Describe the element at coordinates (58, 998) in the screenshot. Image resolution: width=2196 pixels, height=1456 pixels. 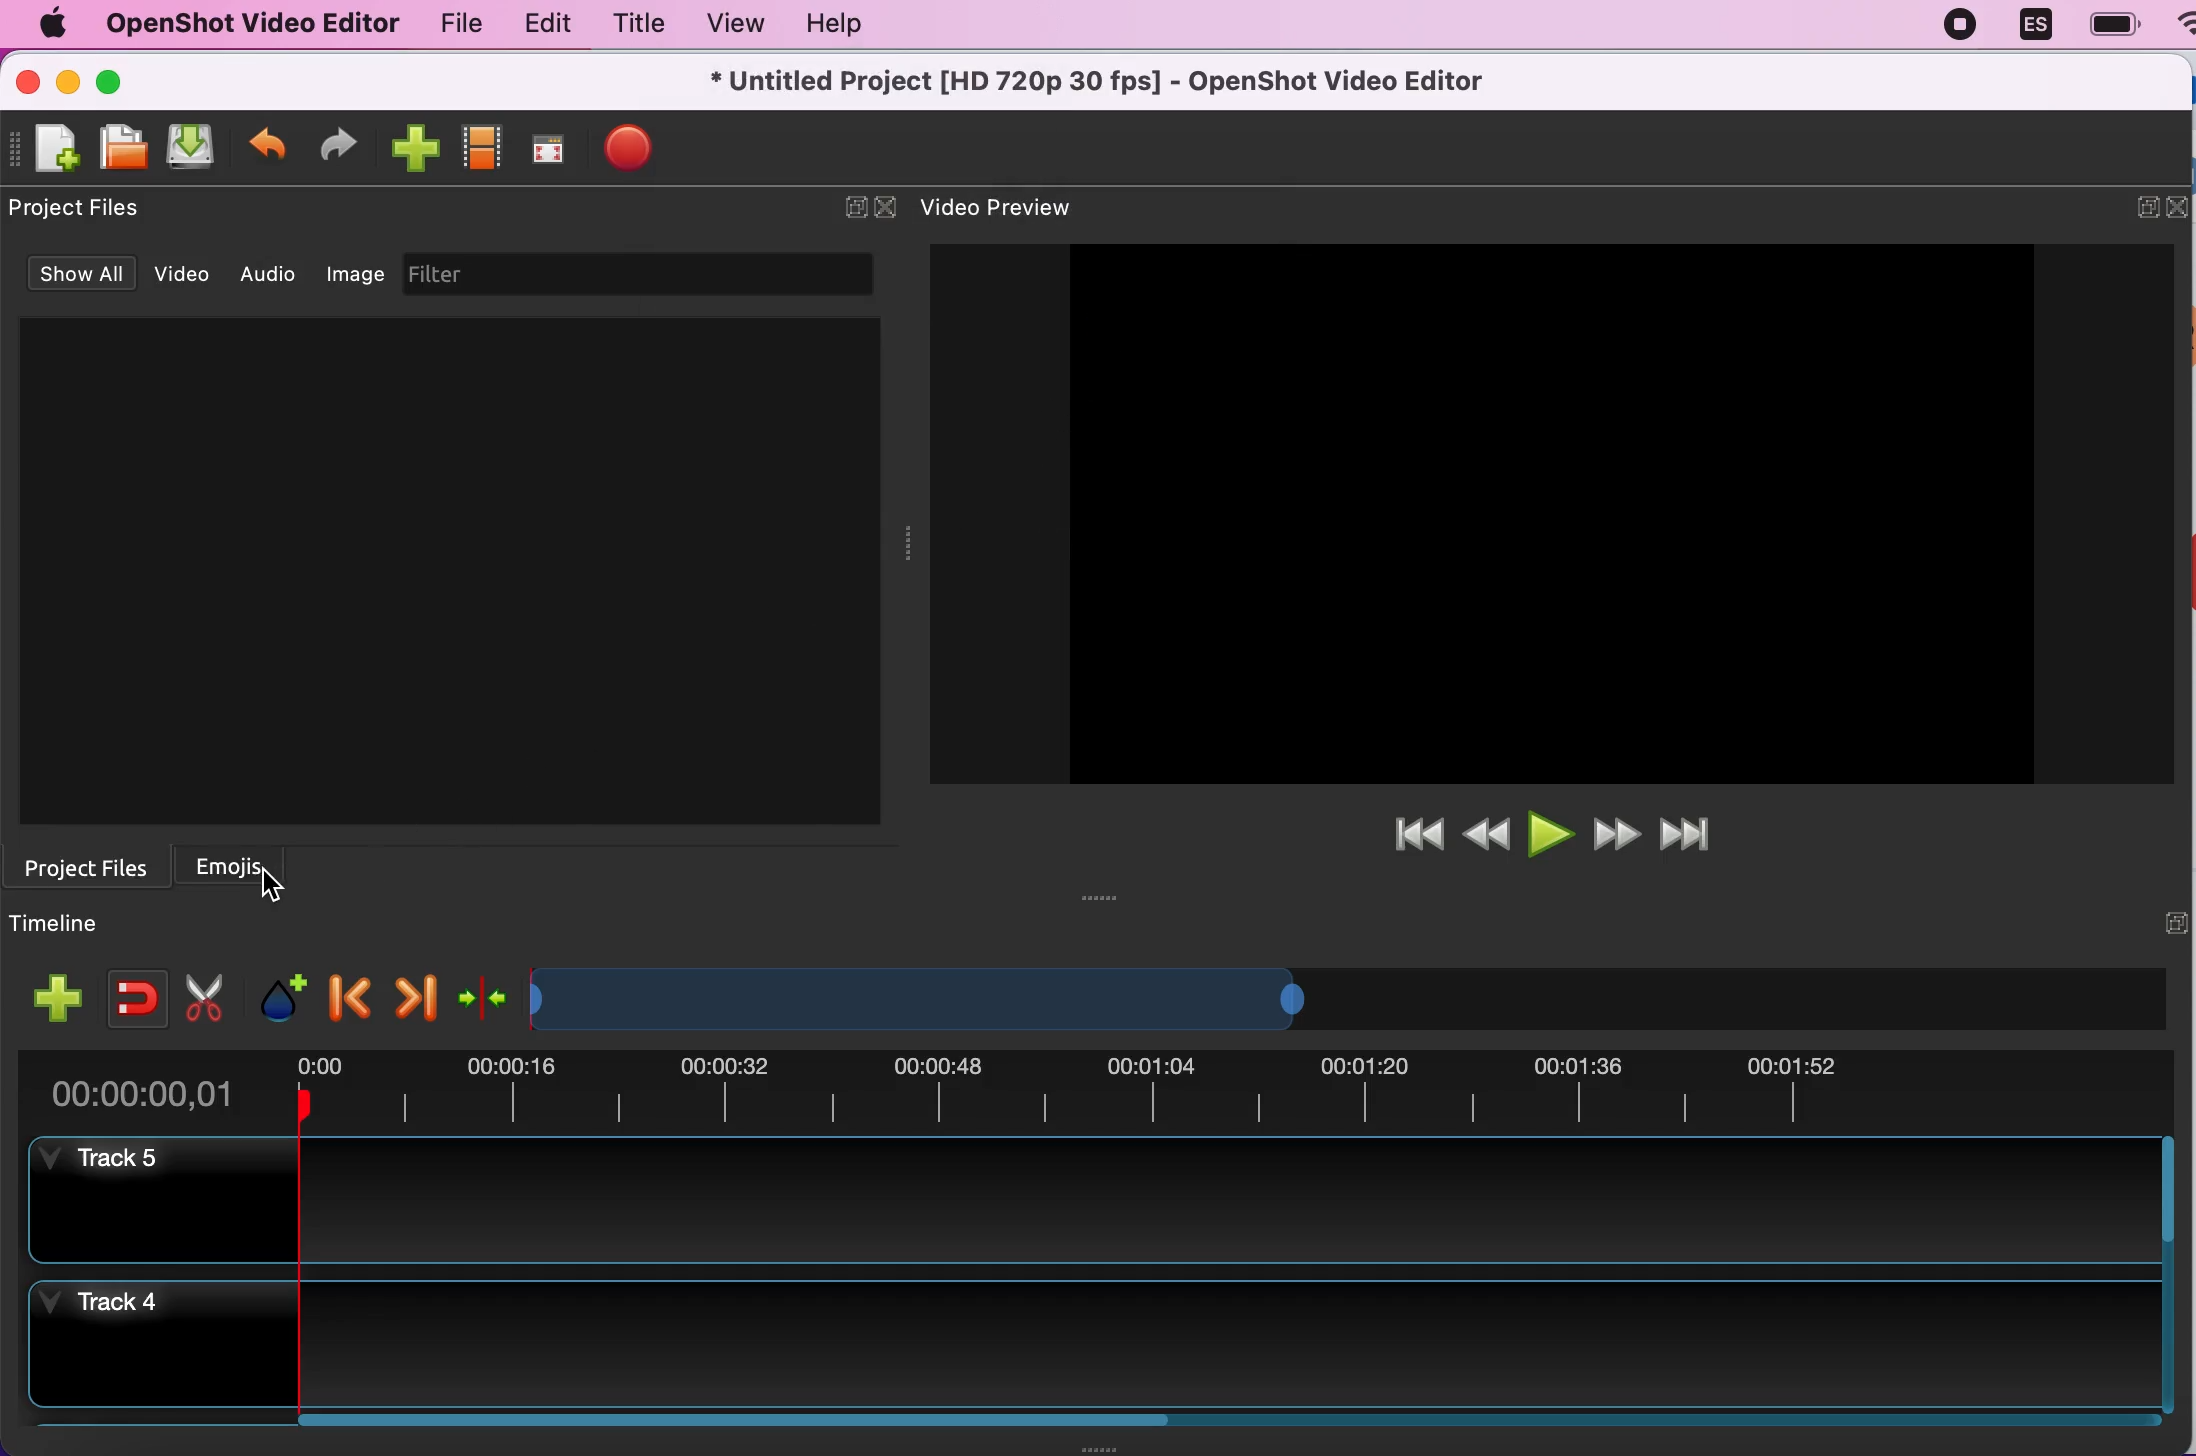
I see `add track` at that location.